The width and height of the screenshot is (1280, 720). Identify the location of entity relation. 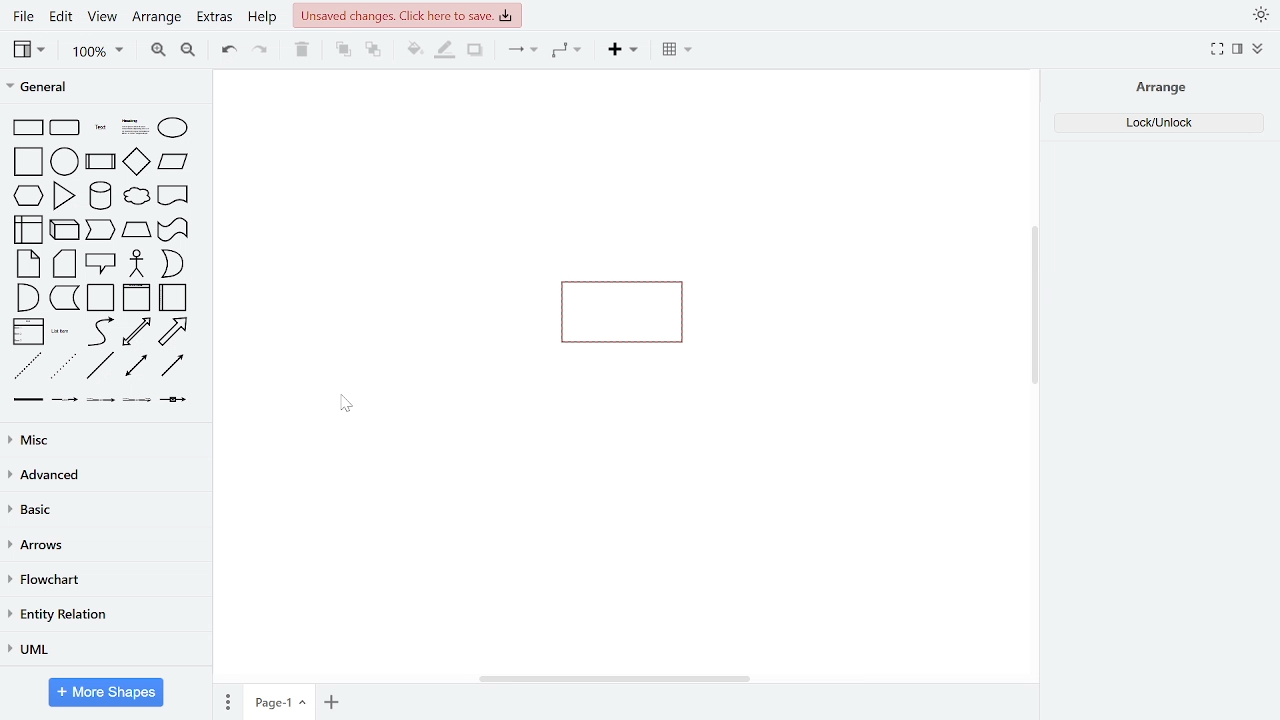
(106, 615).